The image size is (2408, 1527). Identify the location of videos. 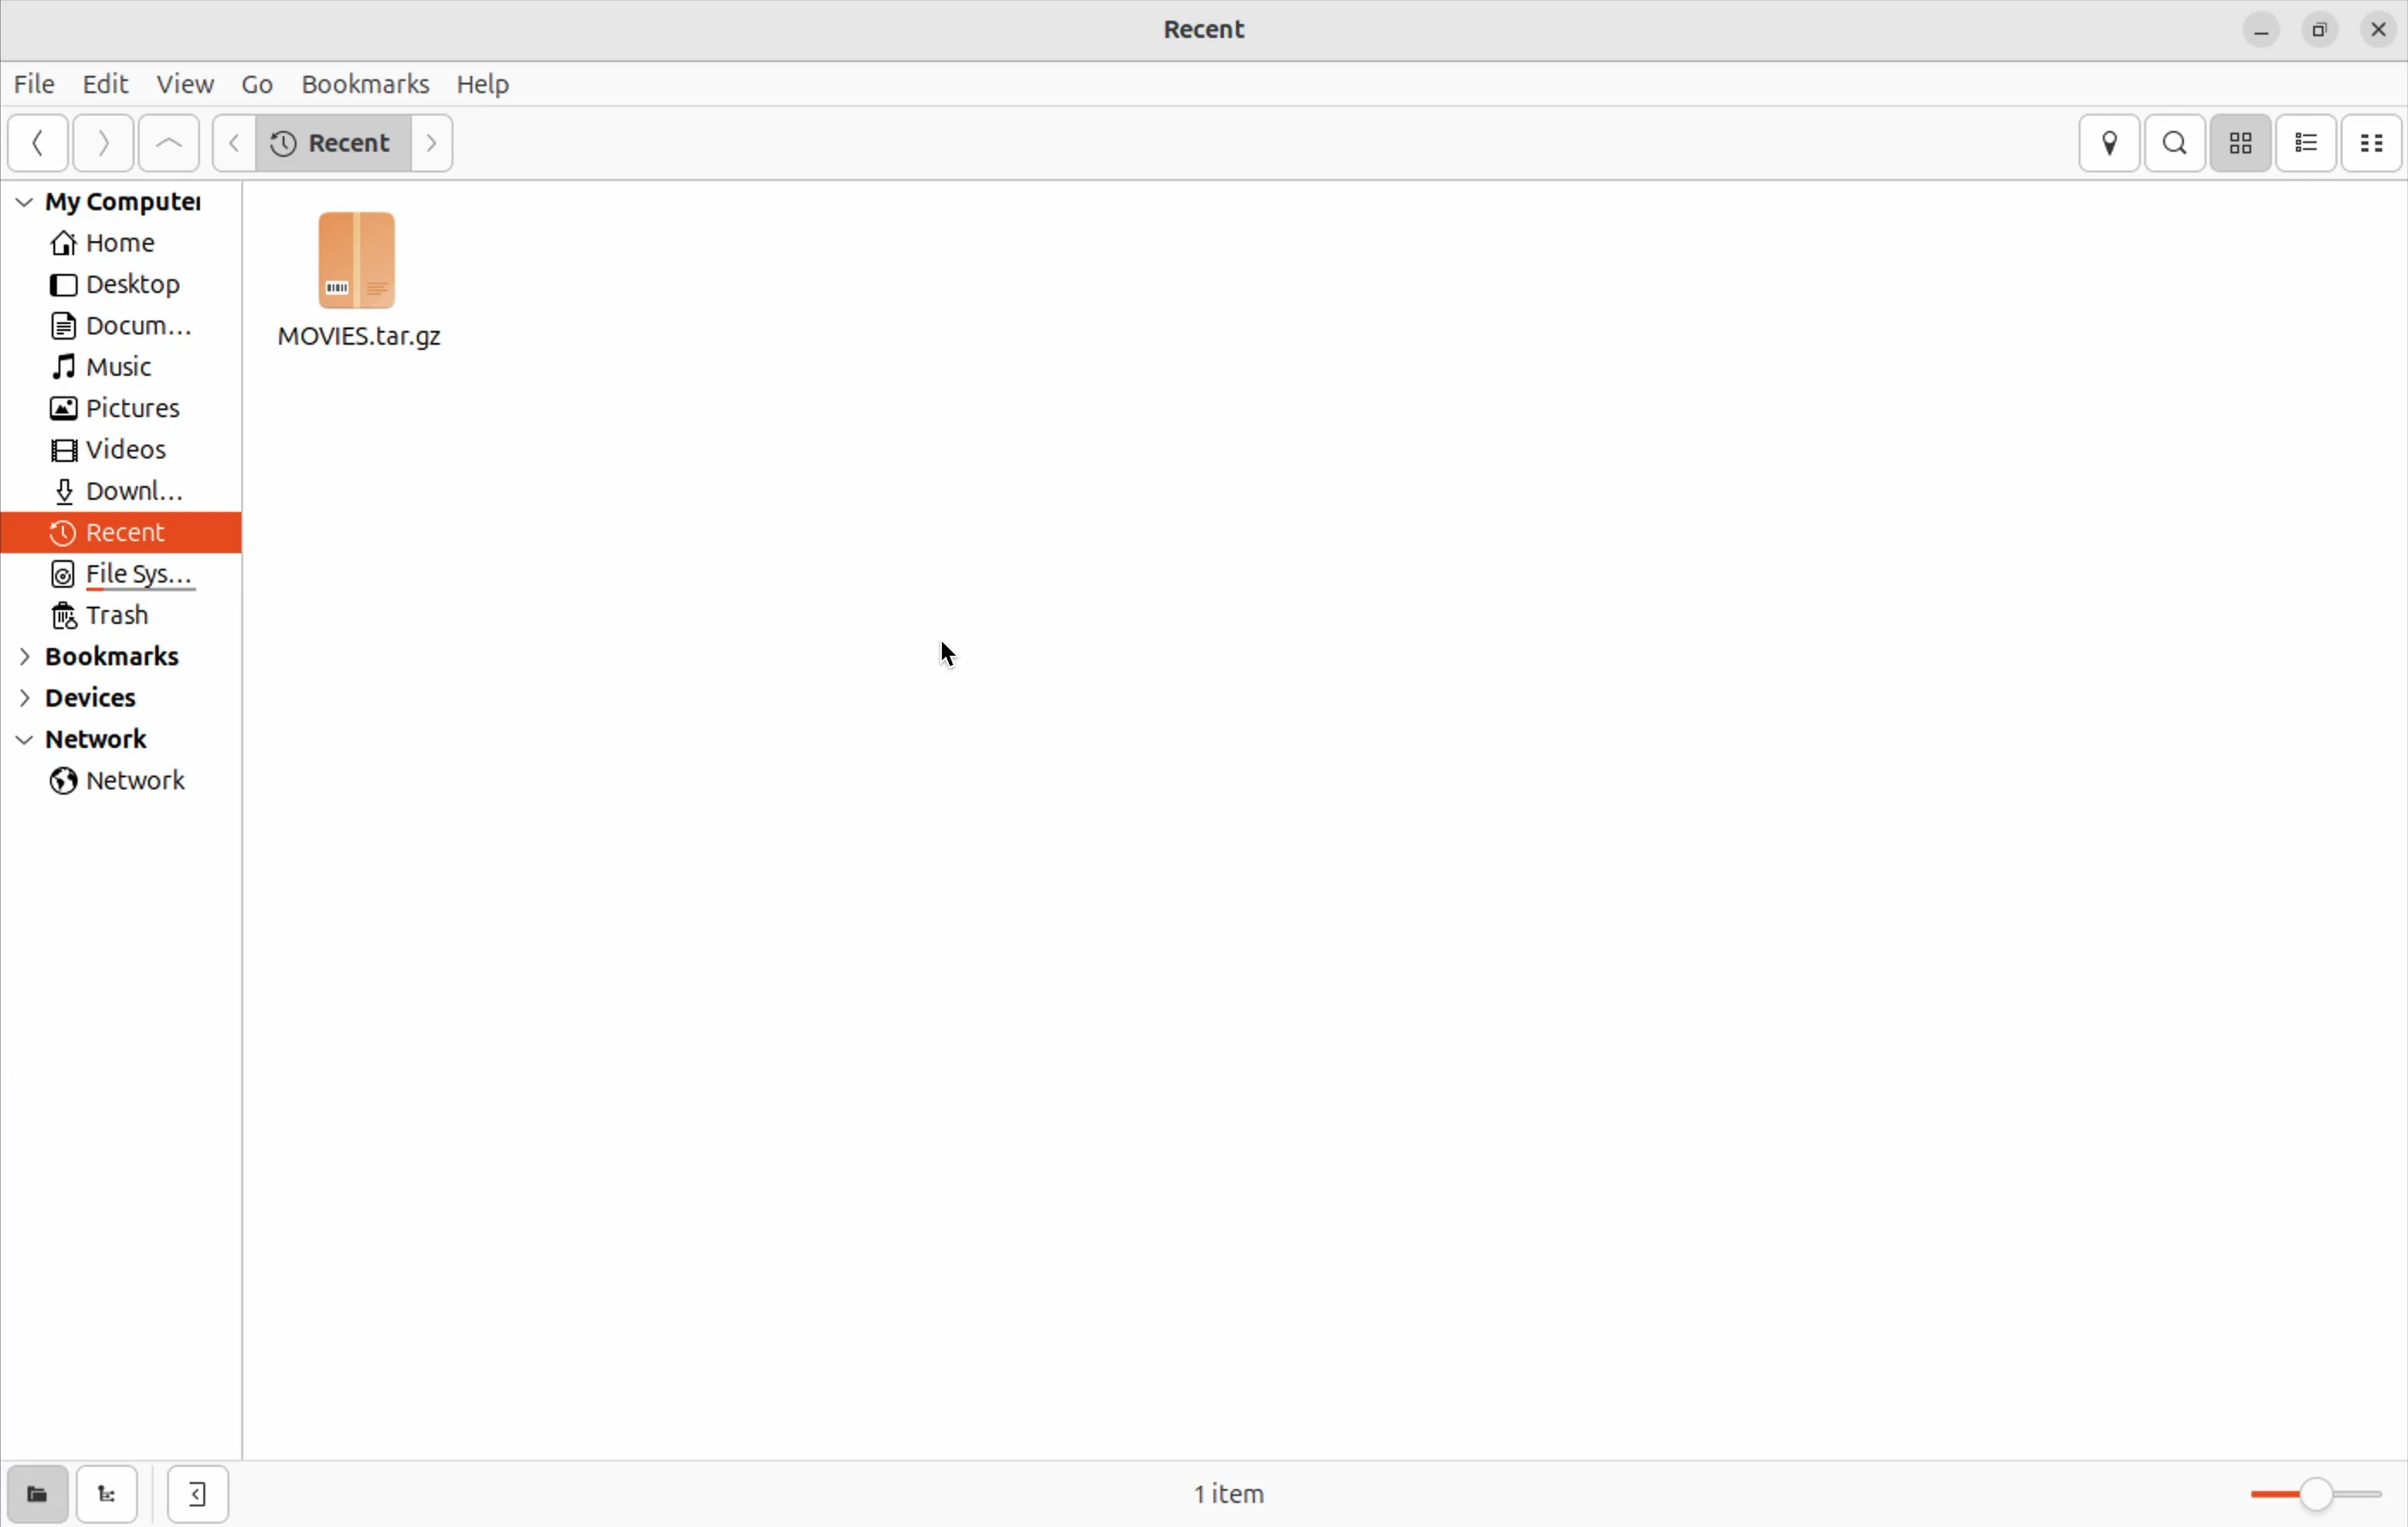
(120, 451).